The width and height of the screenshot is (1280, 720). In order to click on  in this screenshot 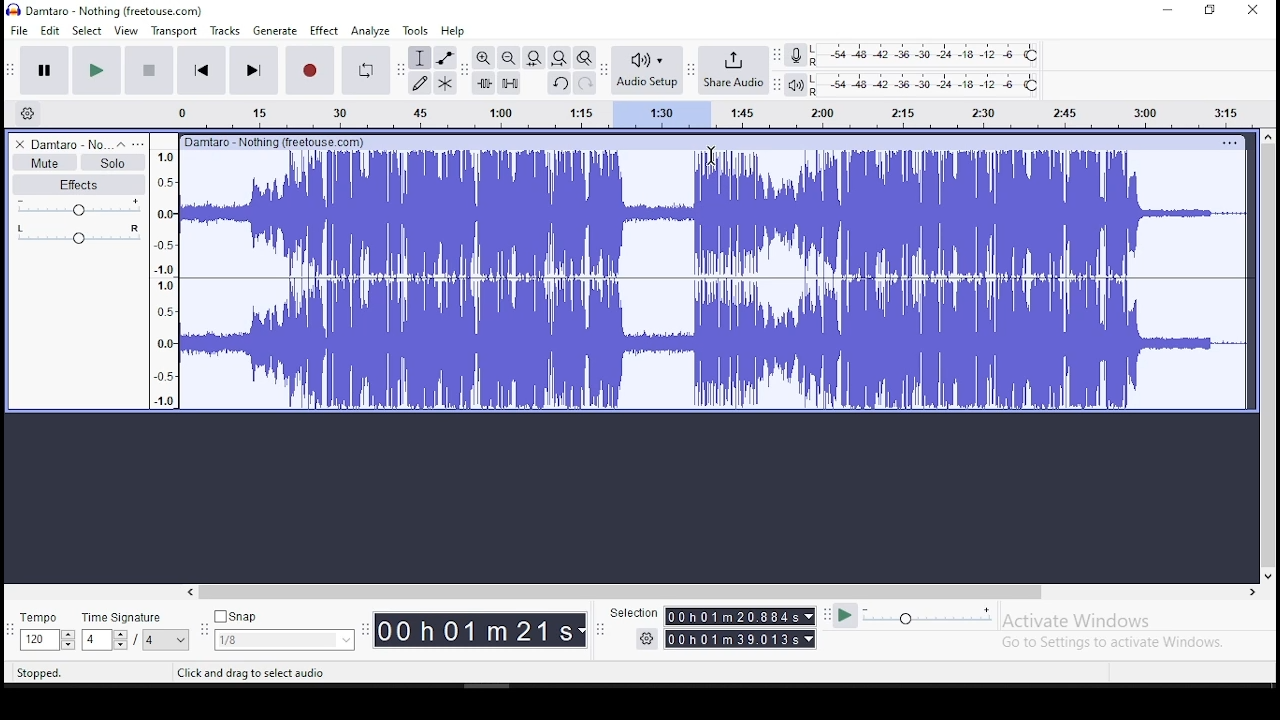, I will do `click(165, 279)`.